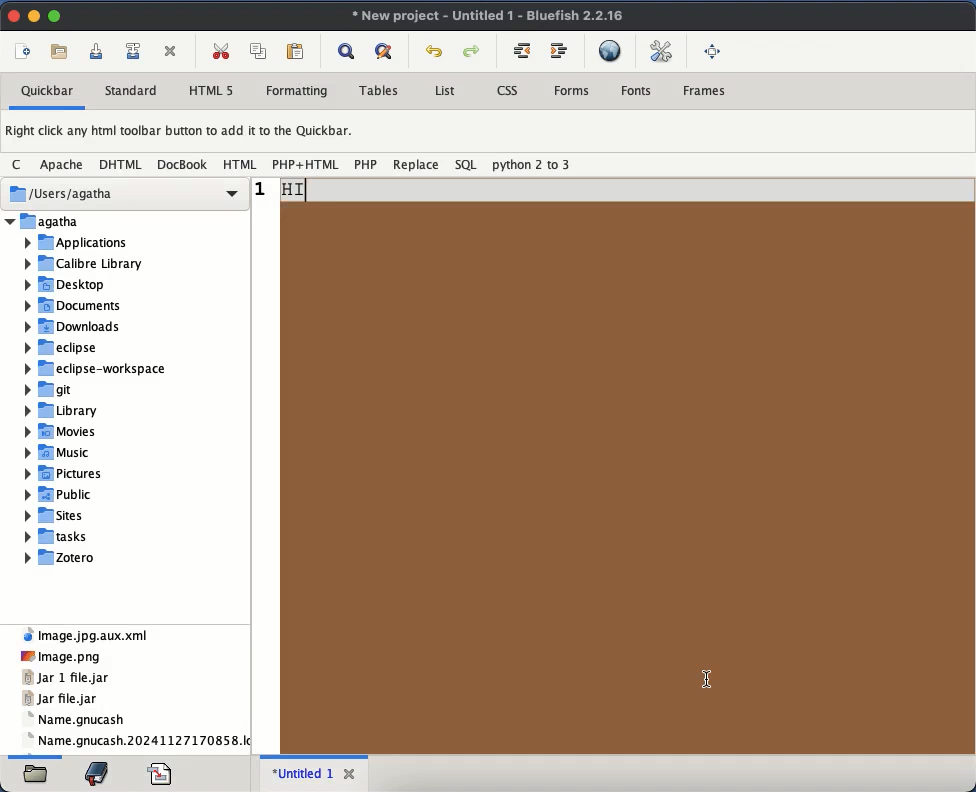 The width and height of the screenshot is (976, 792). I want to click on edit preferences, so click(661, 52).